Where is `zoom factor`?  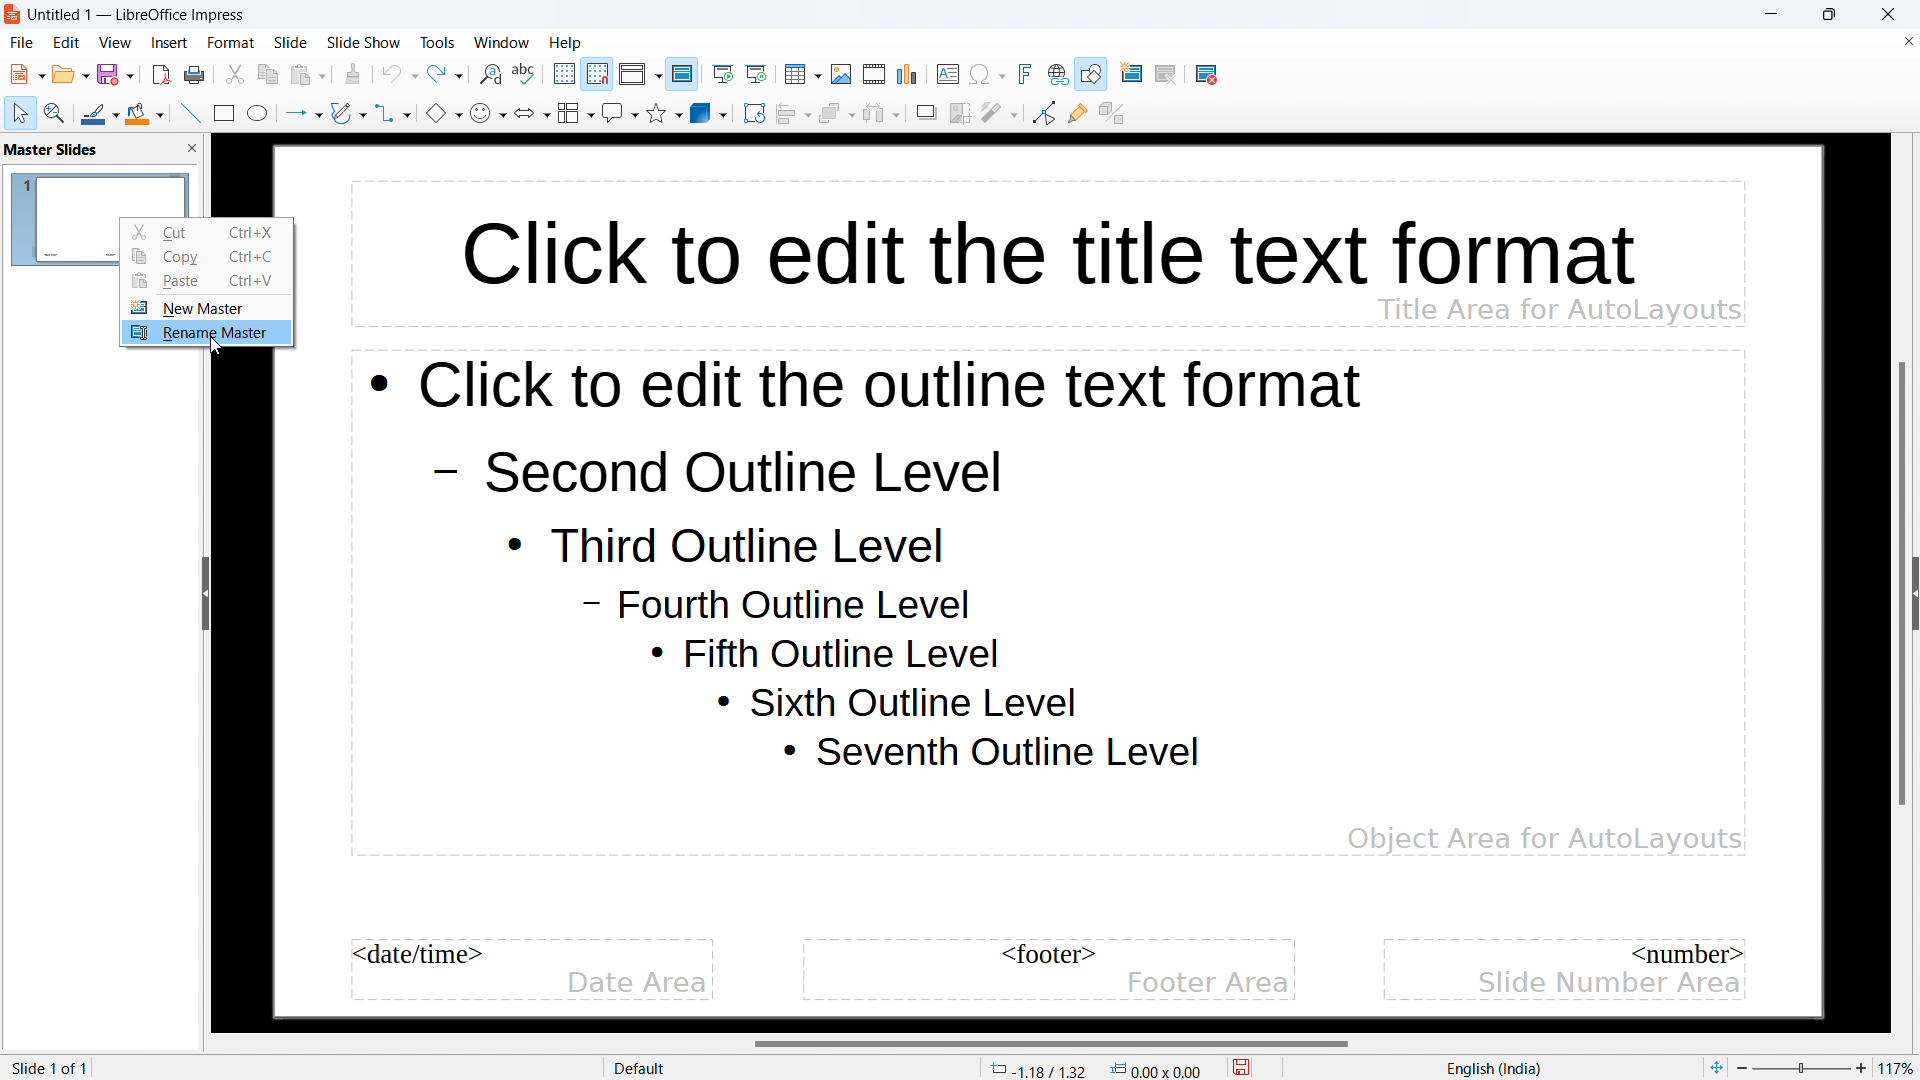 zoom factor is located at coordinates (1900, 1065).